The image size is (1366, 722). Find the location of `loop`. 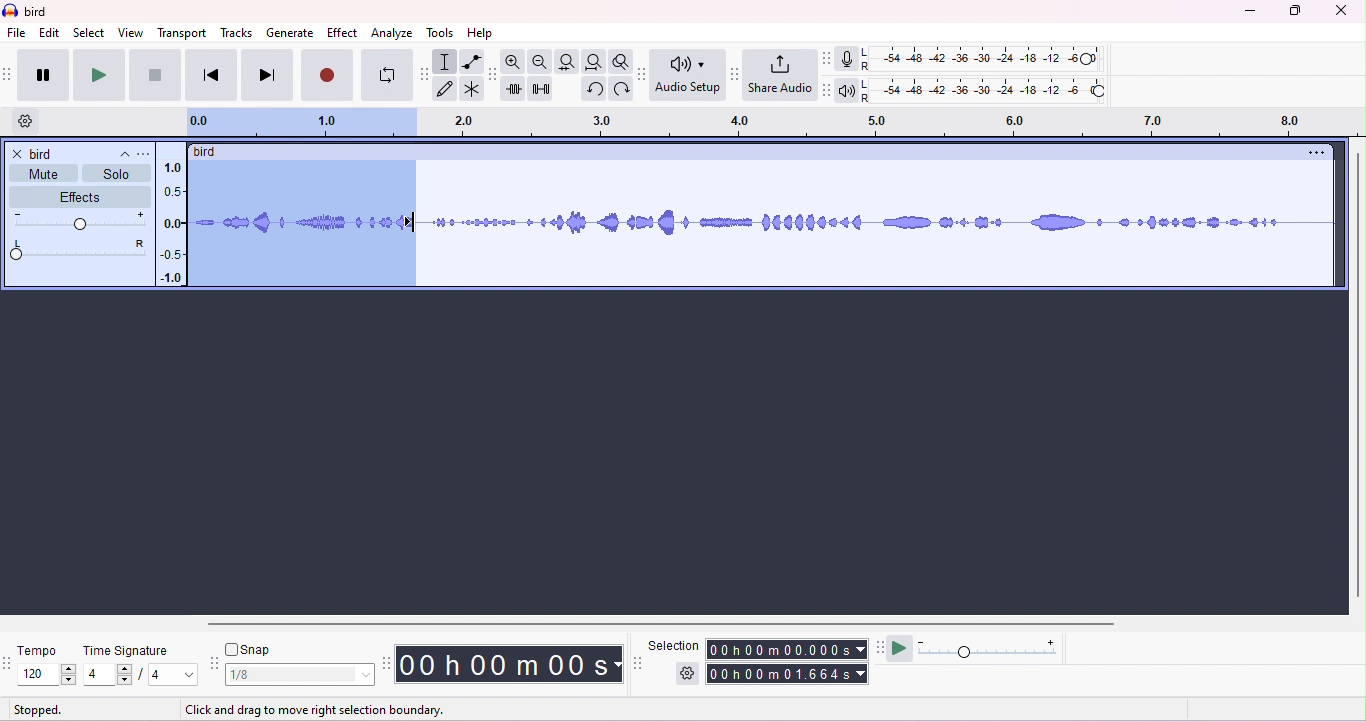

loop is located at coordinates (387, 75).